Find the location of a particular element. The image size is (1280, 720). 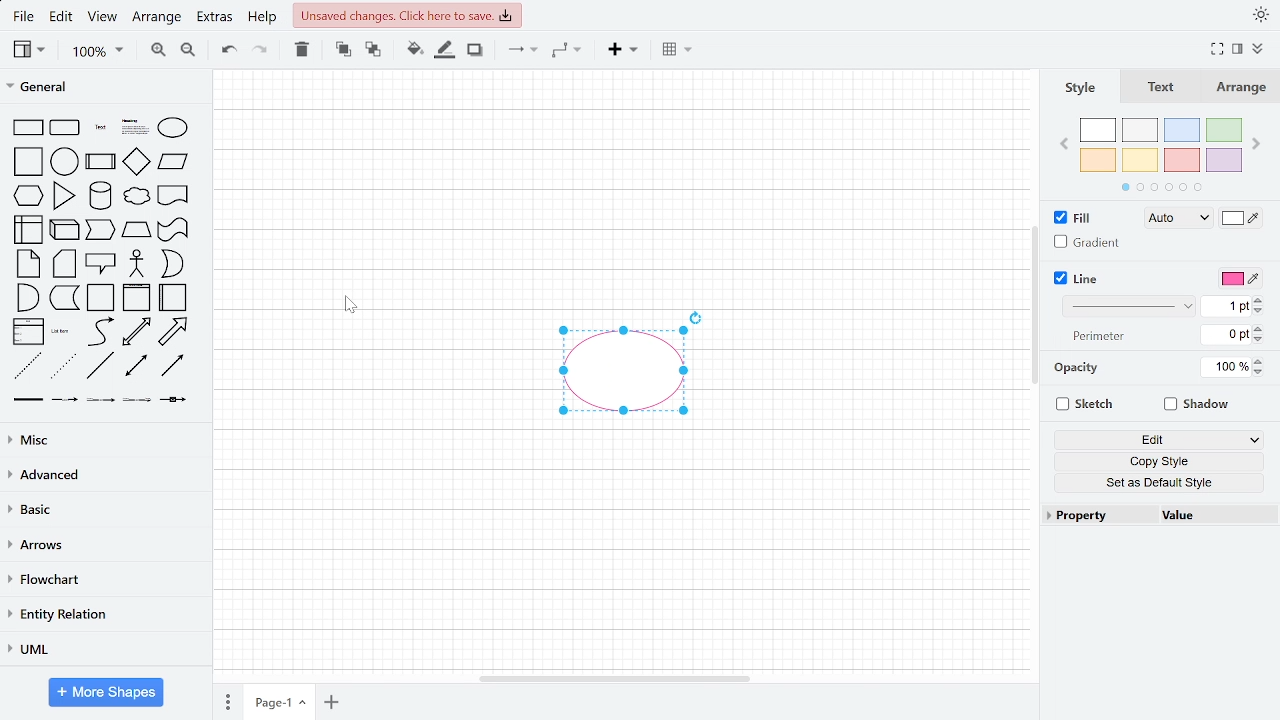

Increae line width is located at coordinates (1259, 299).